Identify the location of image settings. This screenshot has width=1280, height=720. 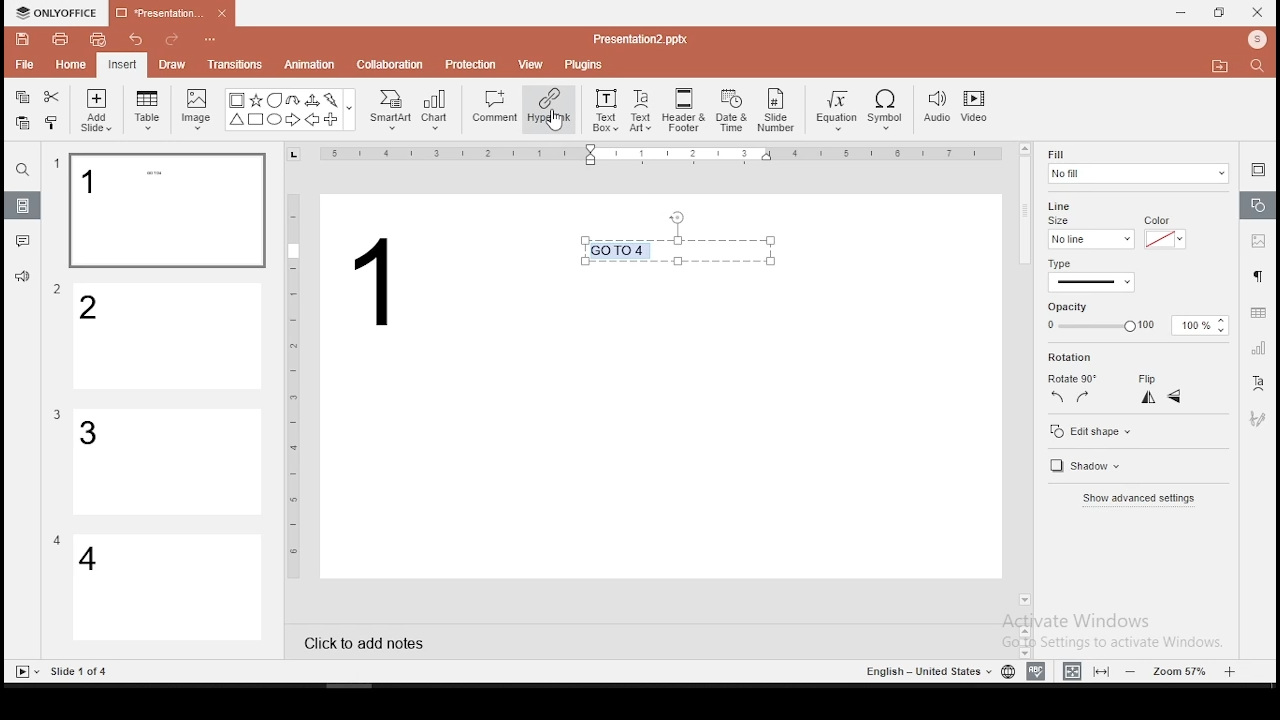
(1256, 243).